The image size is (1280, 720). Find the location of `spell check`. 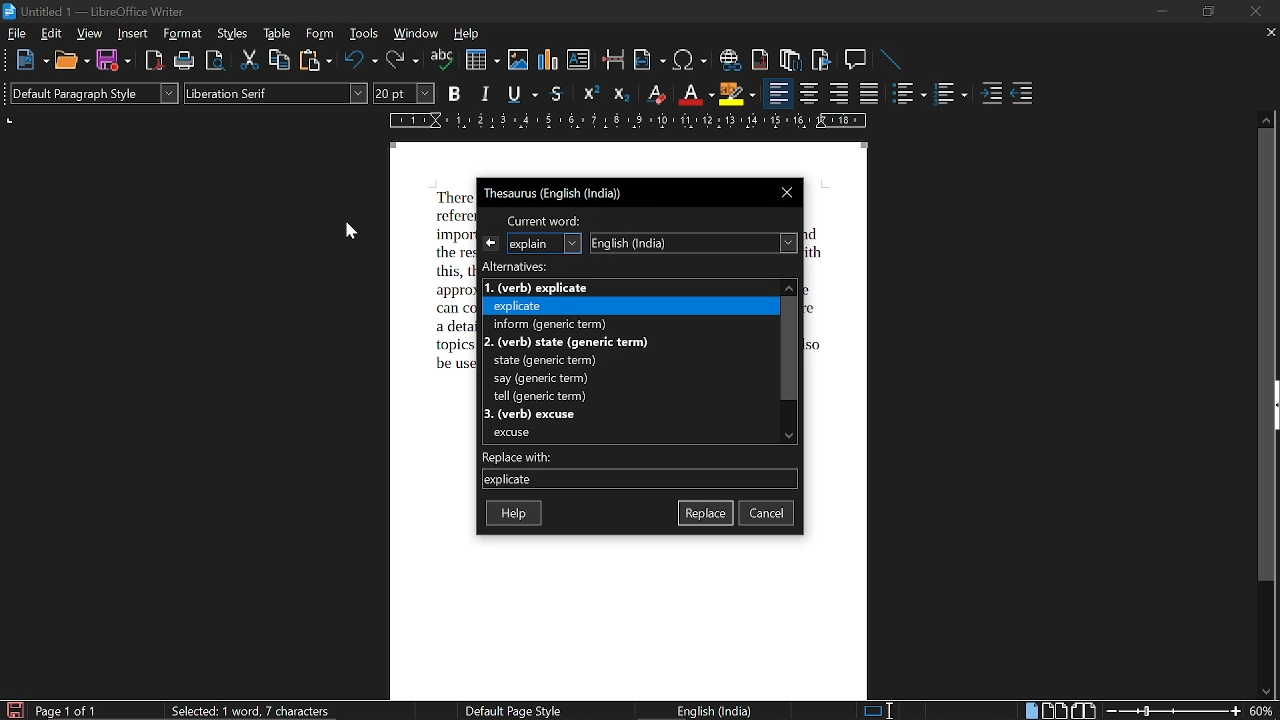

spell check is located at coordinates (442, 61).